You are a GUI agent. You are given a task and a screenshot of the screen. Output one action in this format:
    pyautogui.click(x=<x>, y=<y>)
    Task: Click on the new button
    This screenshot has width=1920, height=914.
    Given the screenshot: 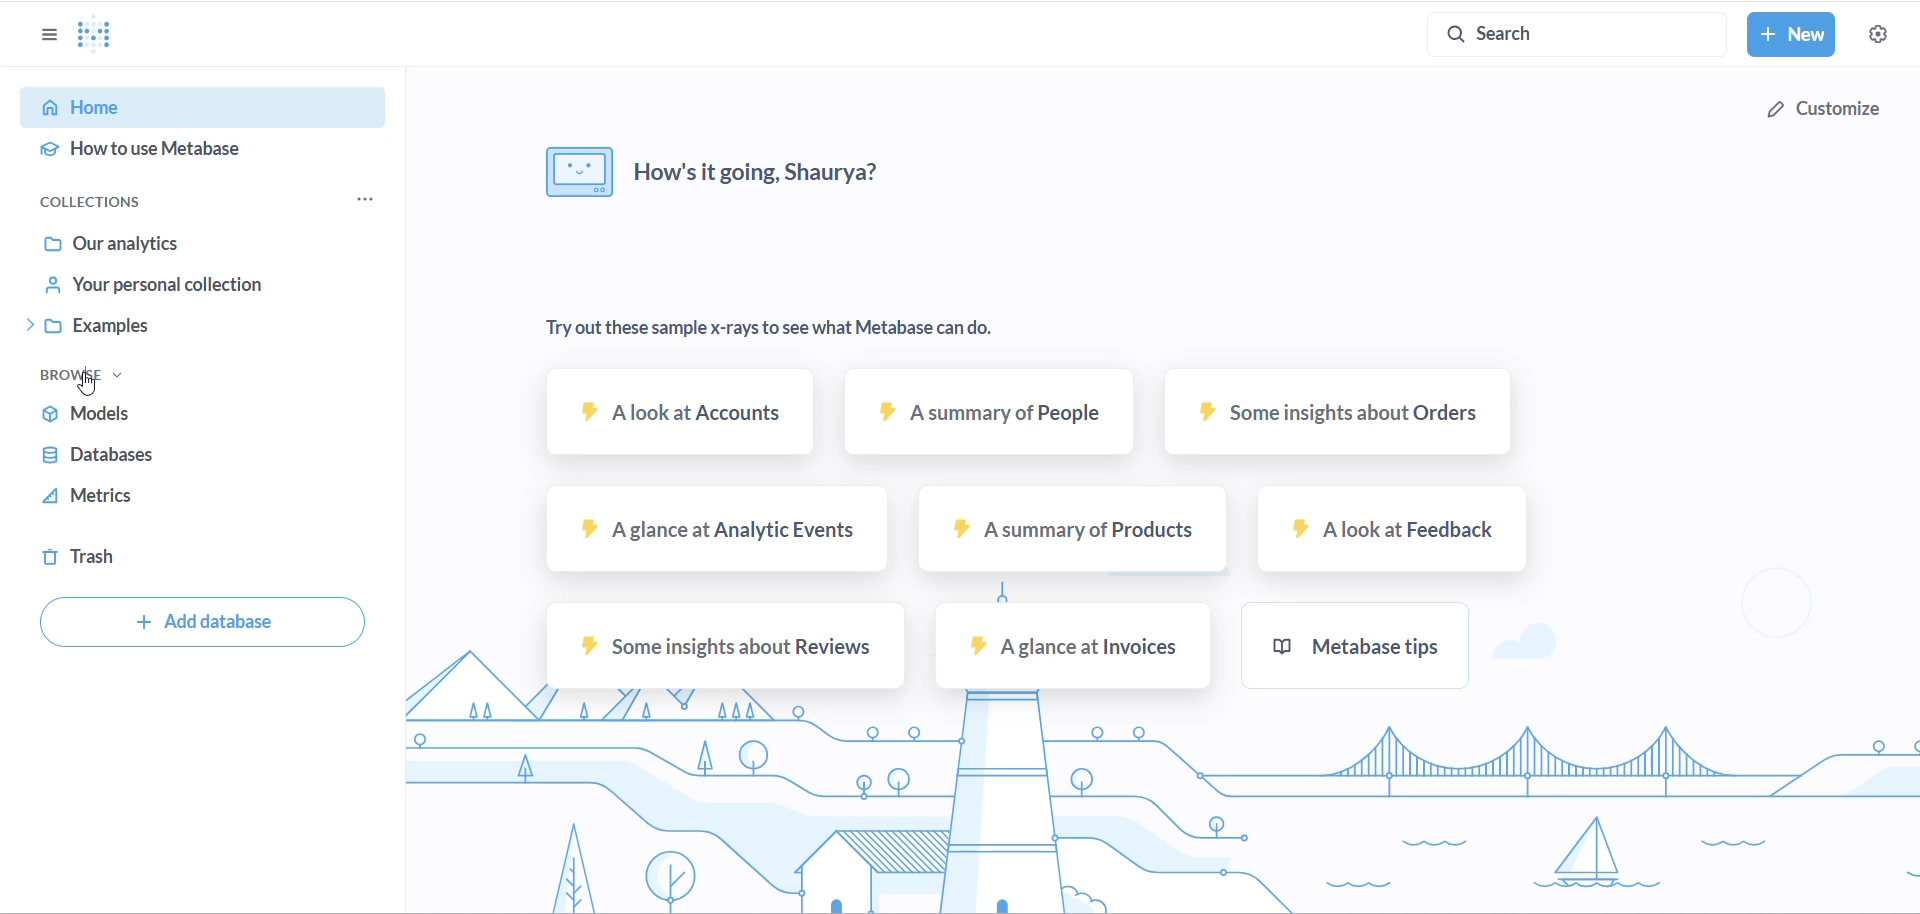 What is the action you would take?
    pyautogui.click(x=1789, y=37)
    